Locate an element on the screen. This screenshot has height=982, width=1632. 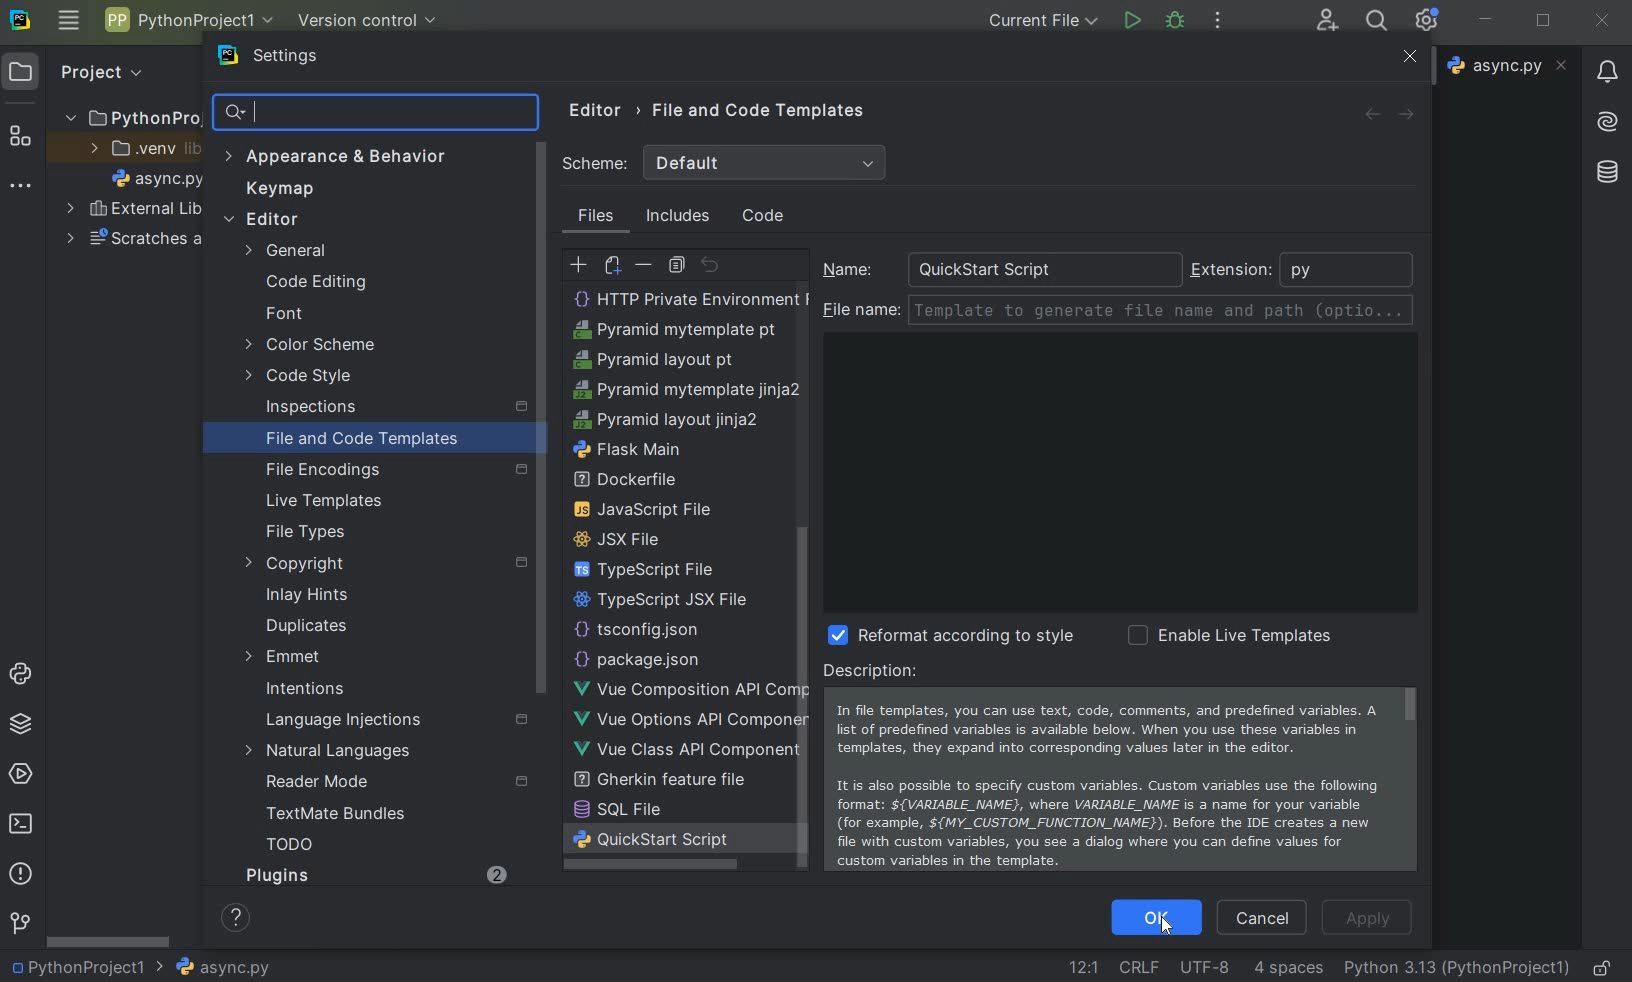
search everywhere is located at coordinates (1377, 22).